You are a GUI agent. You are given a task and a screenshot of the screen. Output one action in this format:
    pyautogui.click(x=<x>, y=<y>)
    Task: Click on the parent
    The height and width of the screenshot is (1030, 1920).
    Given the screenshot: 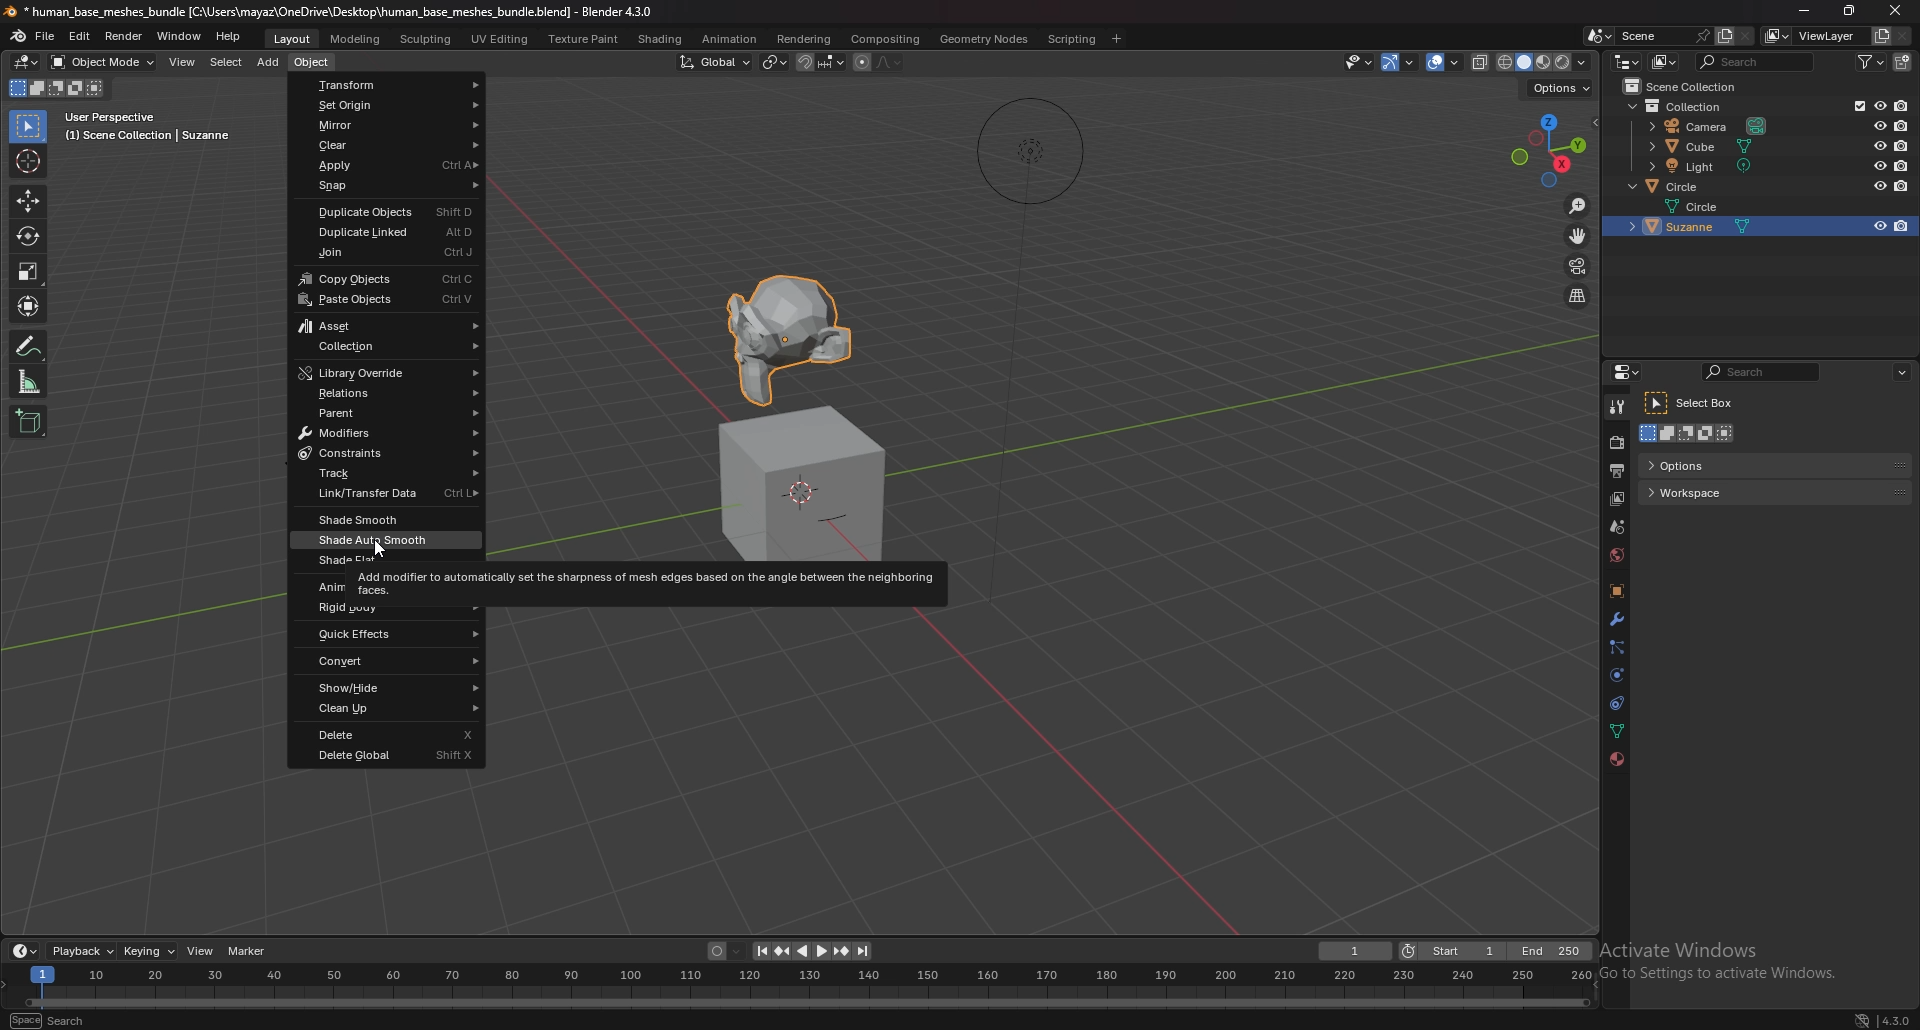 What is the action you would take?
    pyautogui.click(x=385, y=412)
    